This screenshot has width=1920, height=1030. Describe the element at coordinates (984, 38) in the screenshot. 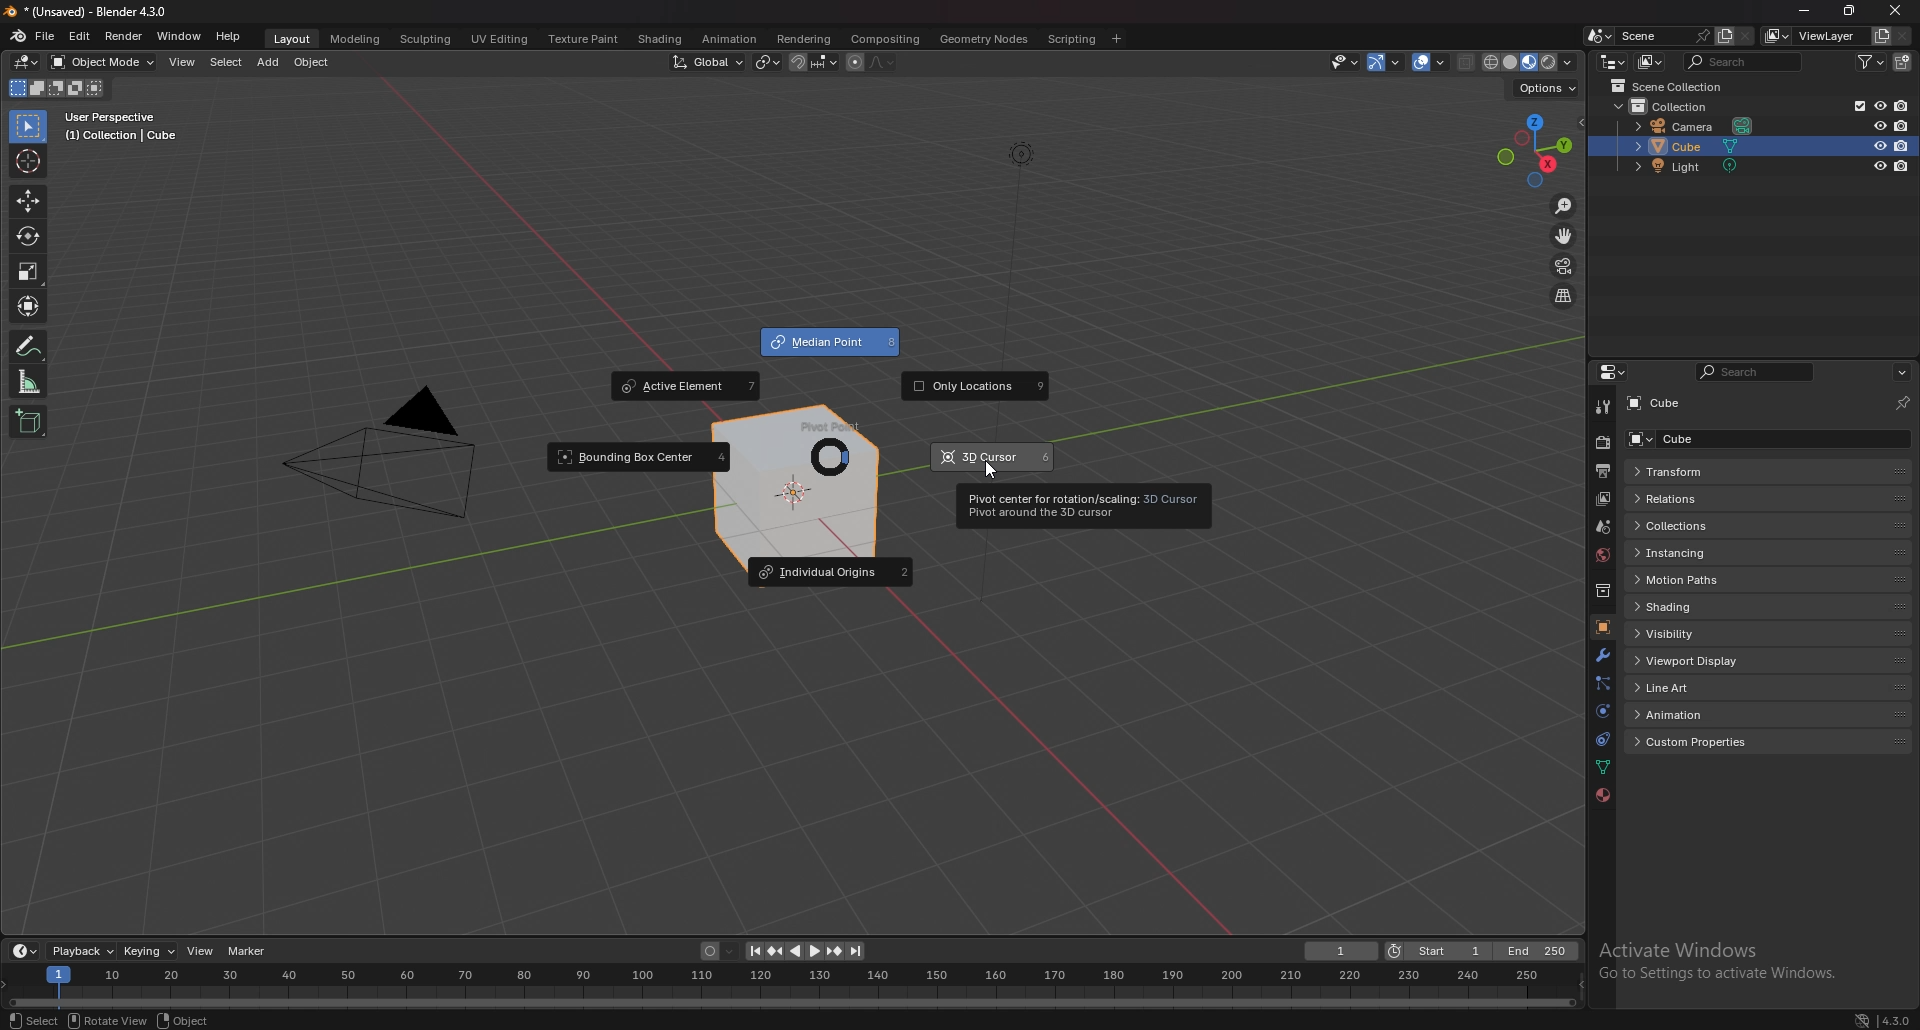

I see `geometry nodes` at that location.